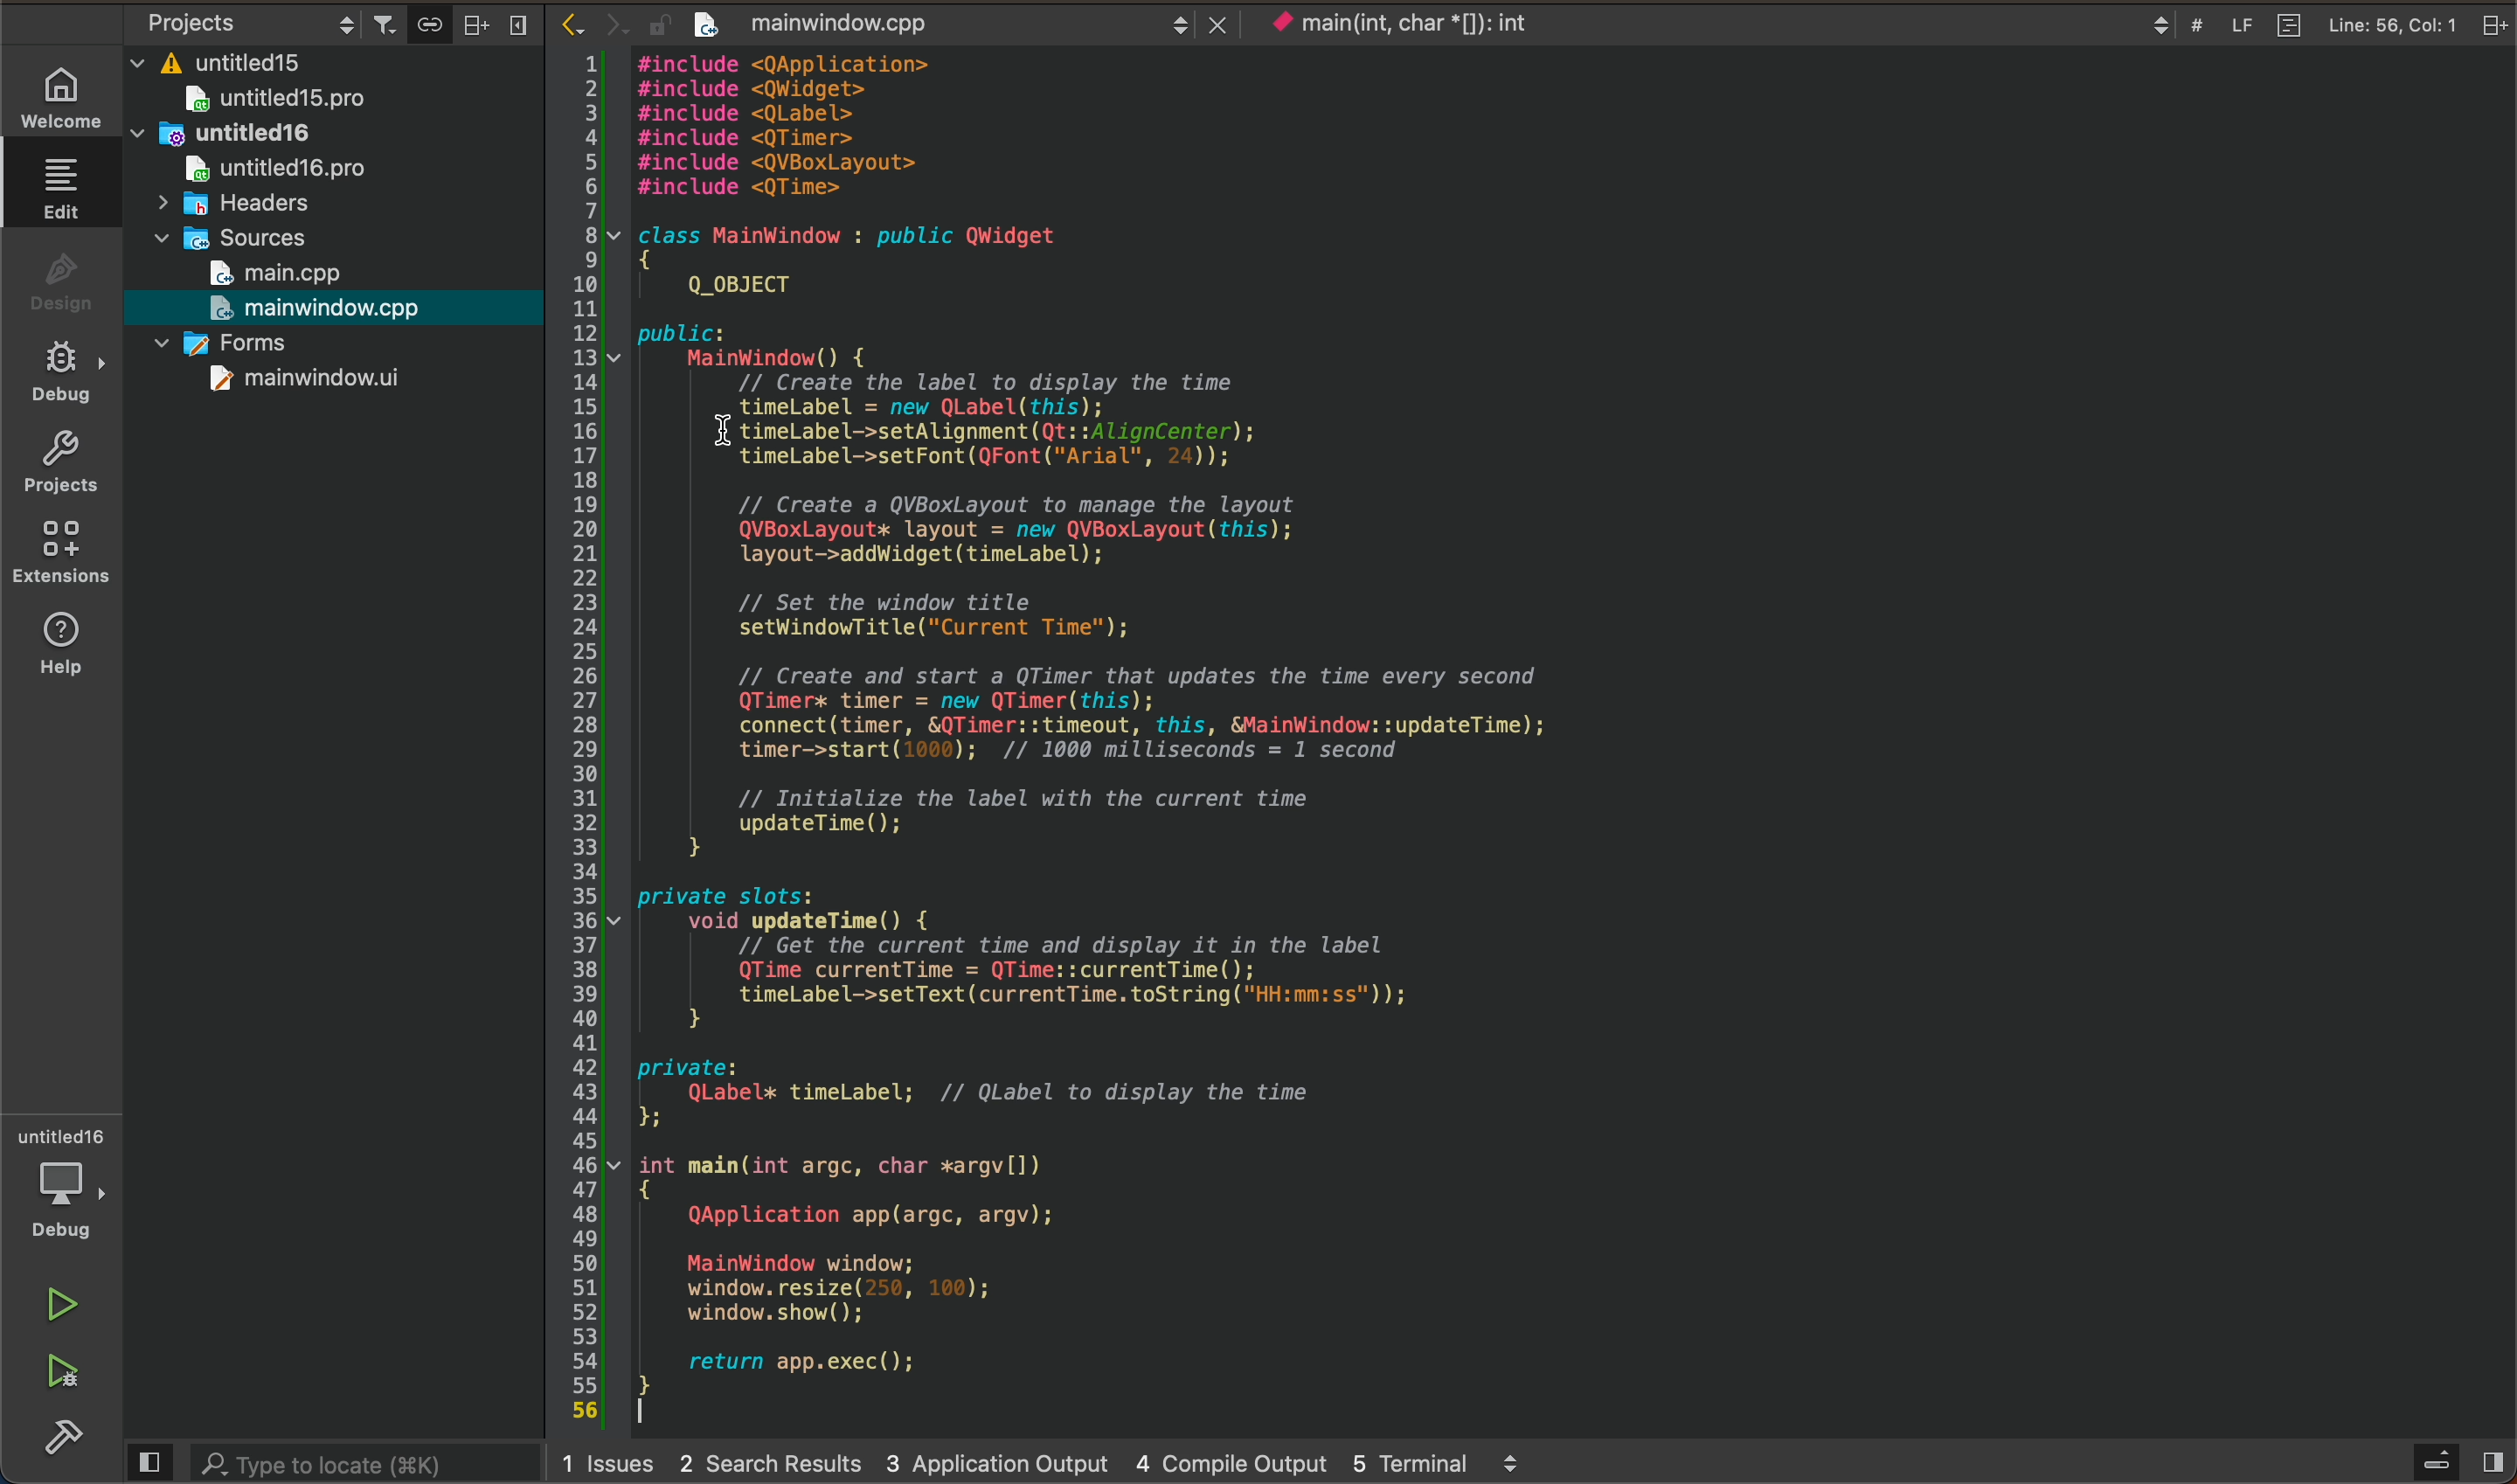 The width and height of the screenshot is (2517, 1484). Describe the element at coordinates (2441, 1461) in the screenshot. I see `open sidebar` at that location.